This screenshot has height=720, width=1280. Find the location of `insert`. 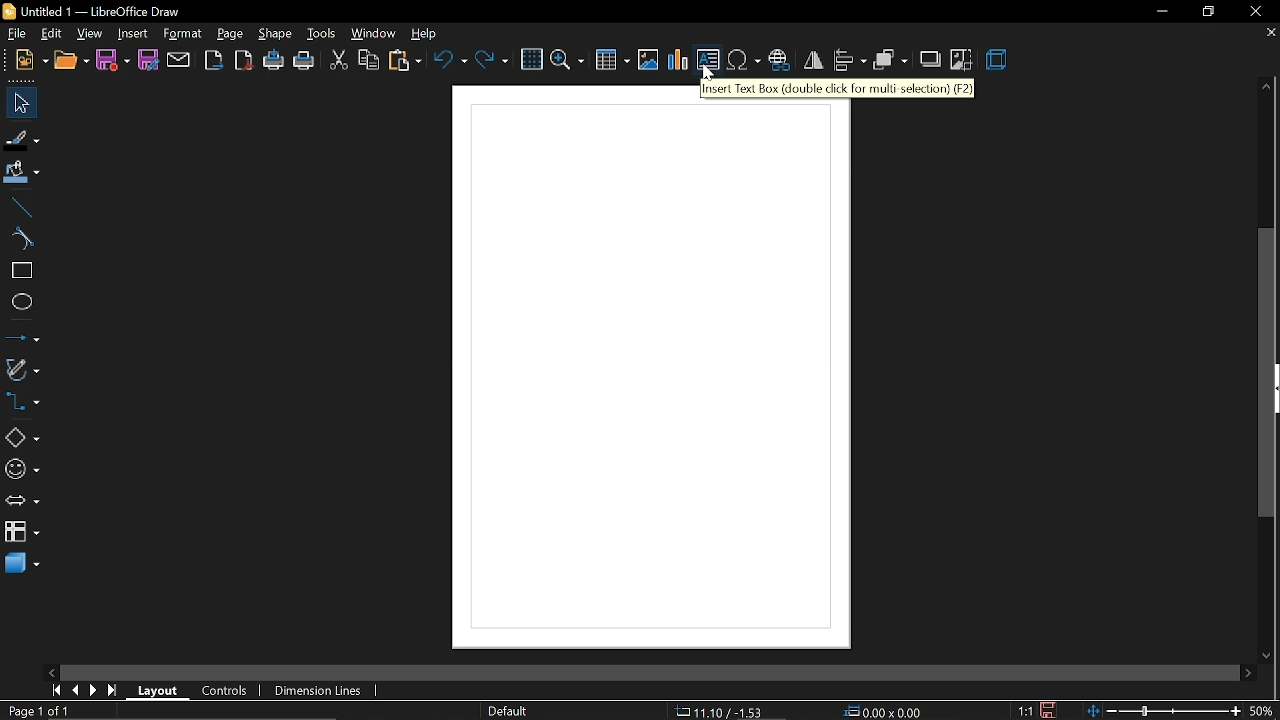

insert is located at coordinates (133, 35).